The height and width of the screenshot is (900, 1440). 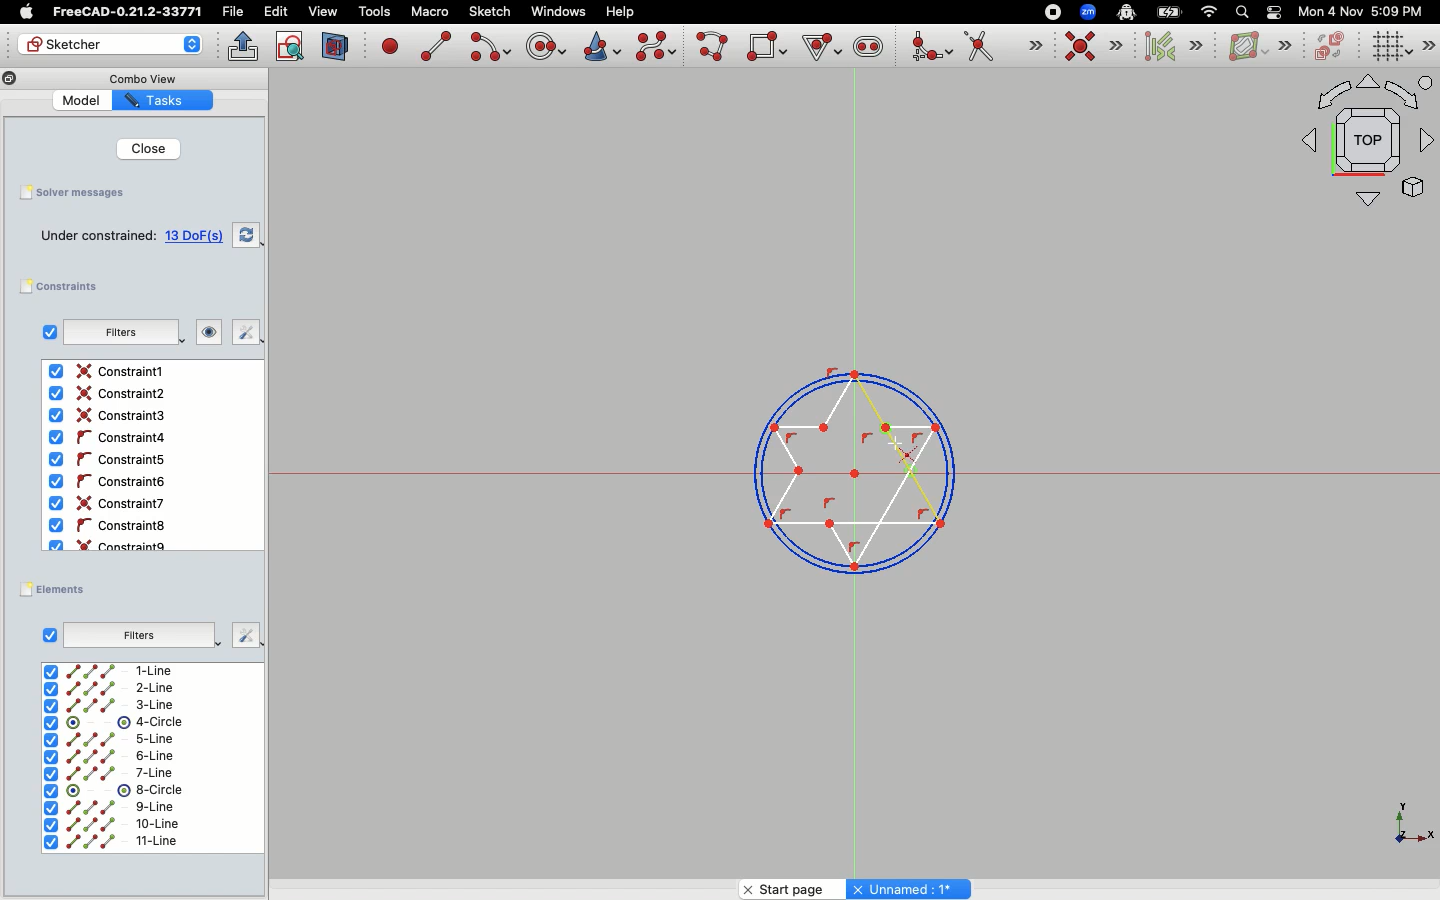 I want to click on Macro, so click(x=428, y=12).